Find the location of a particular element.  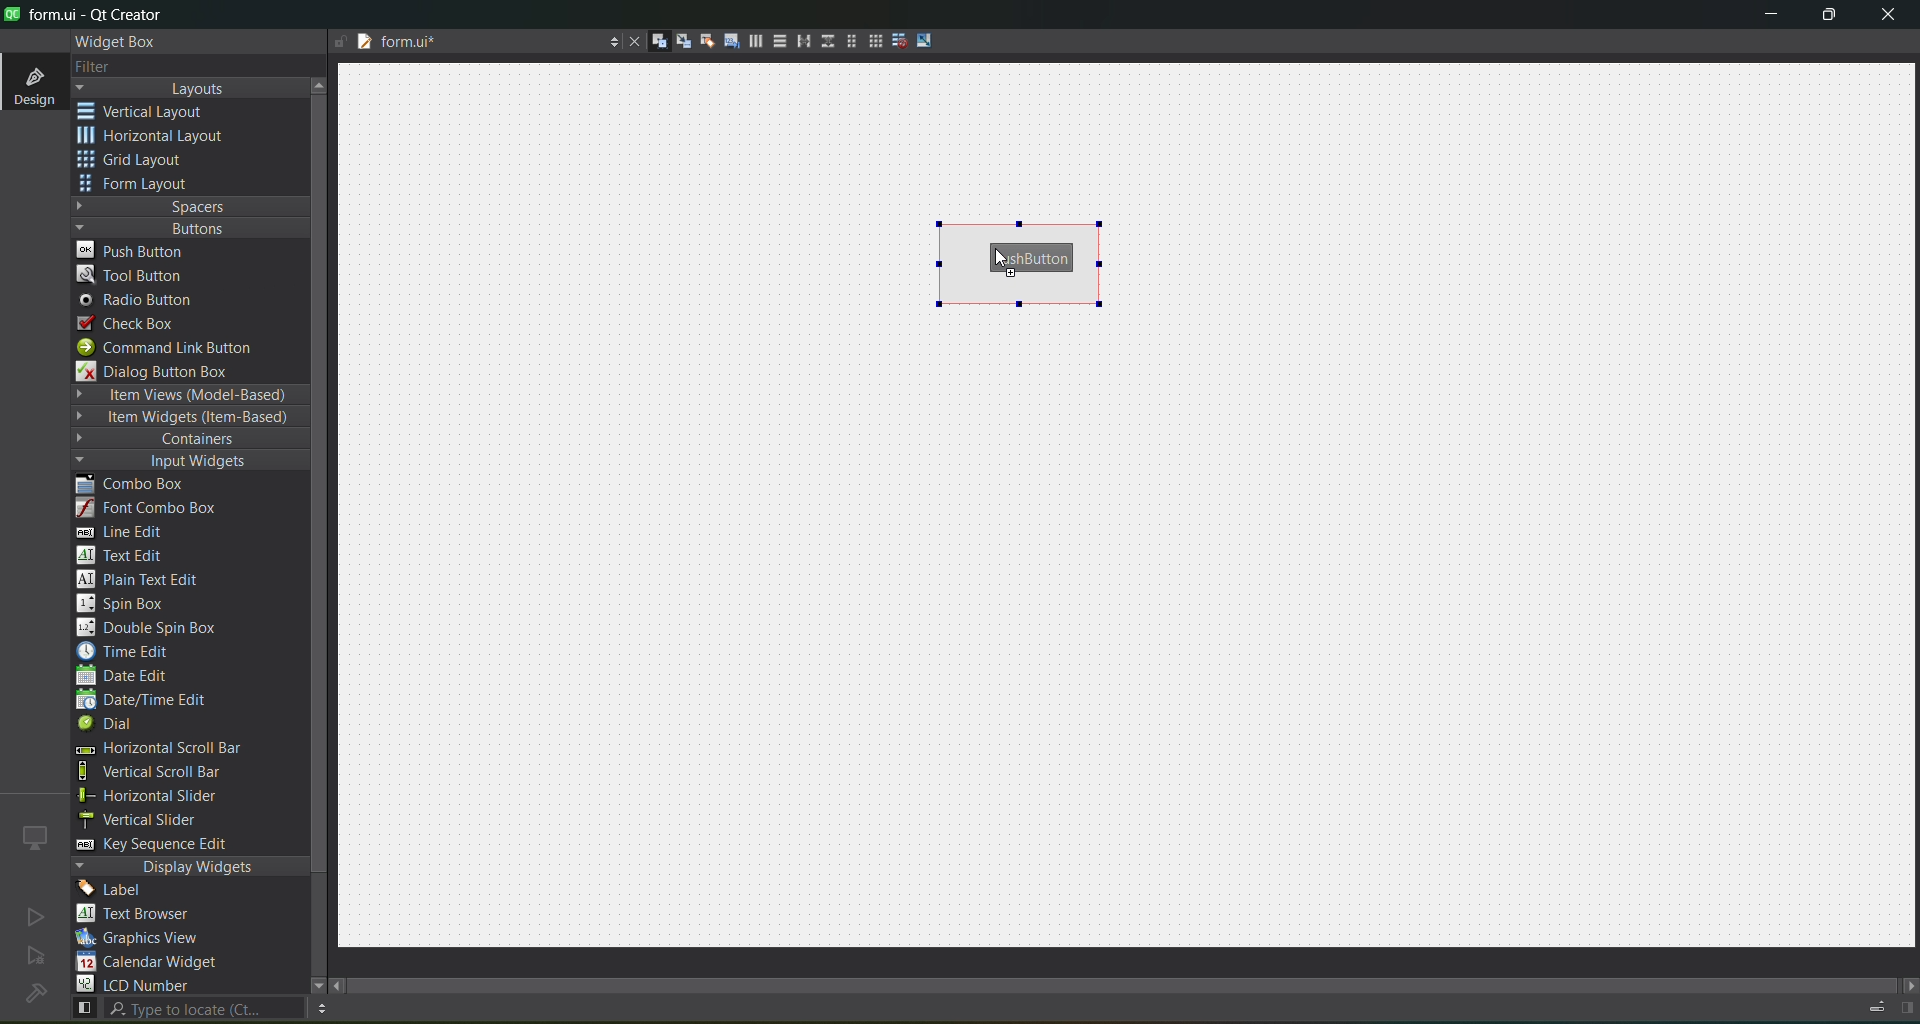

plain text edit is located at coordinates (146, 581).